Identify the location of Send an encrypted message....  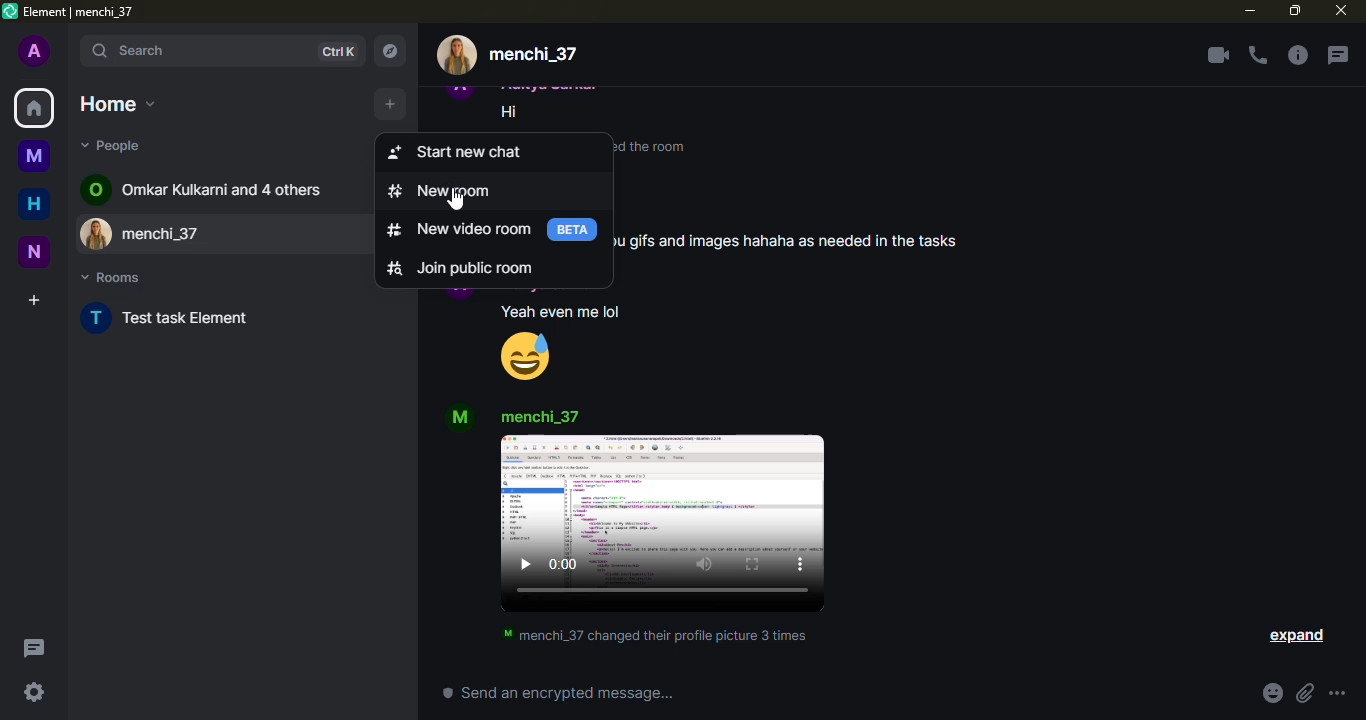
(558, 692).